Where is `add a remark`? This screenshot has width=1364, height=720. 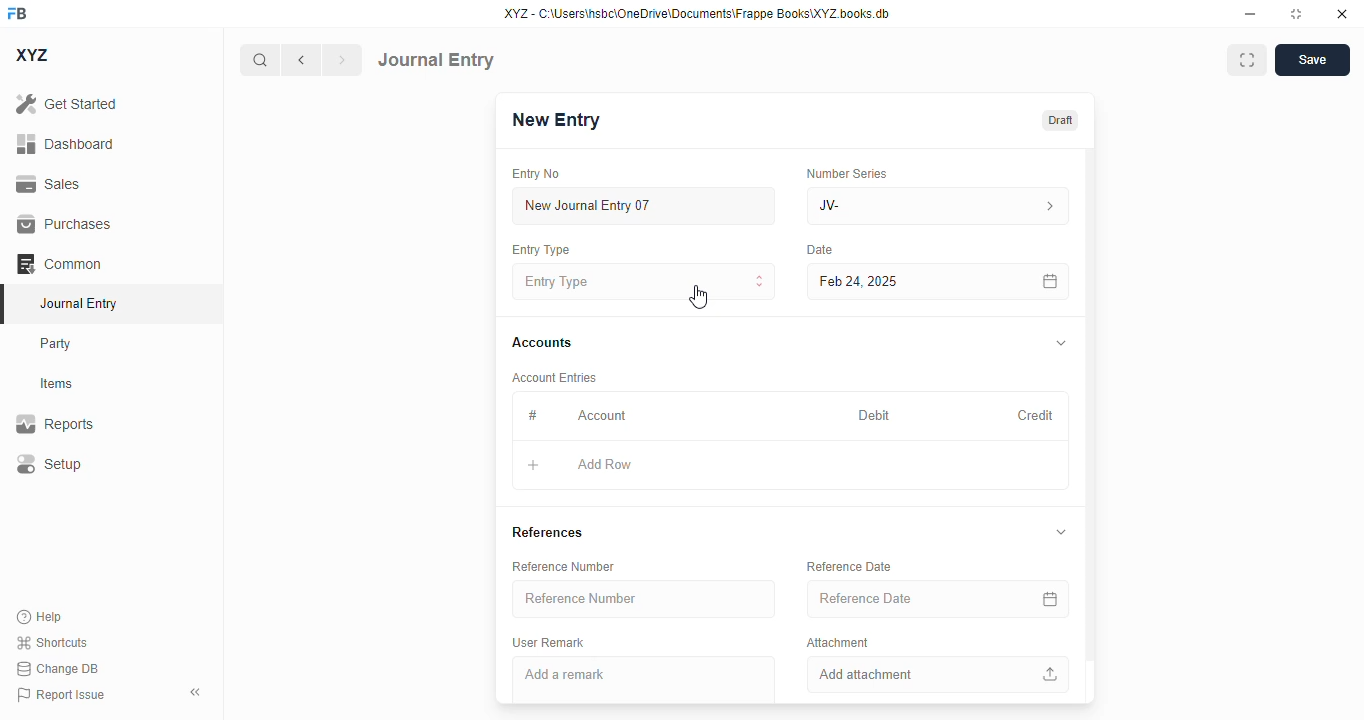 add a remark is located at coordinates (643, 679).